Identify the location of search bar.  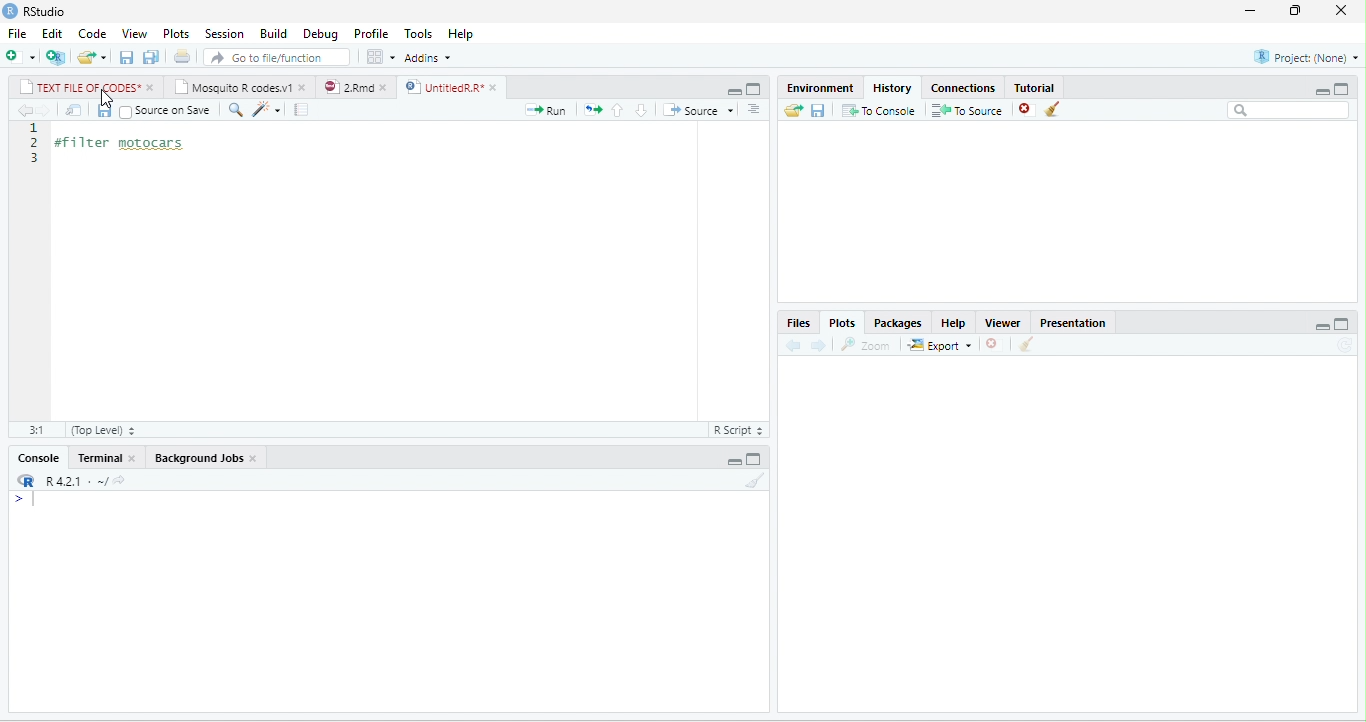
(1288, 110).